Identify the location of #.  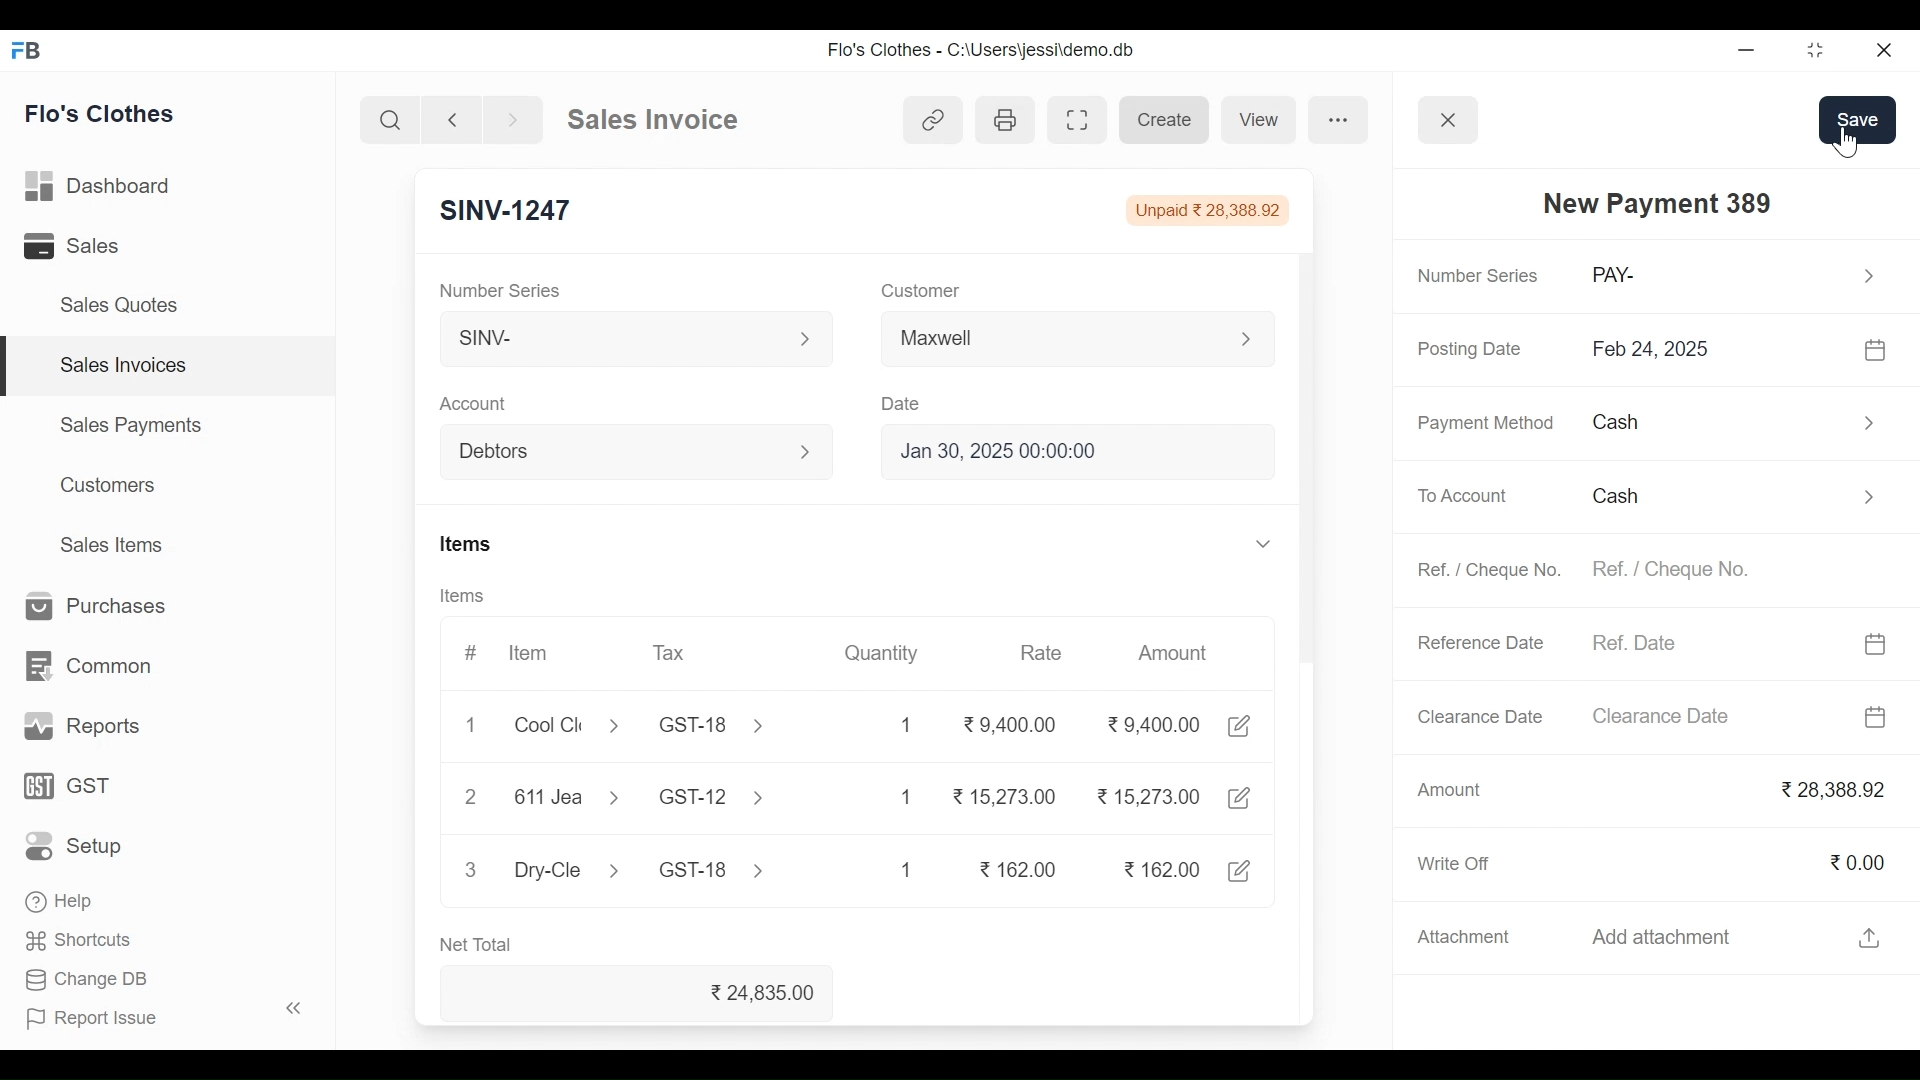
(465, 654).